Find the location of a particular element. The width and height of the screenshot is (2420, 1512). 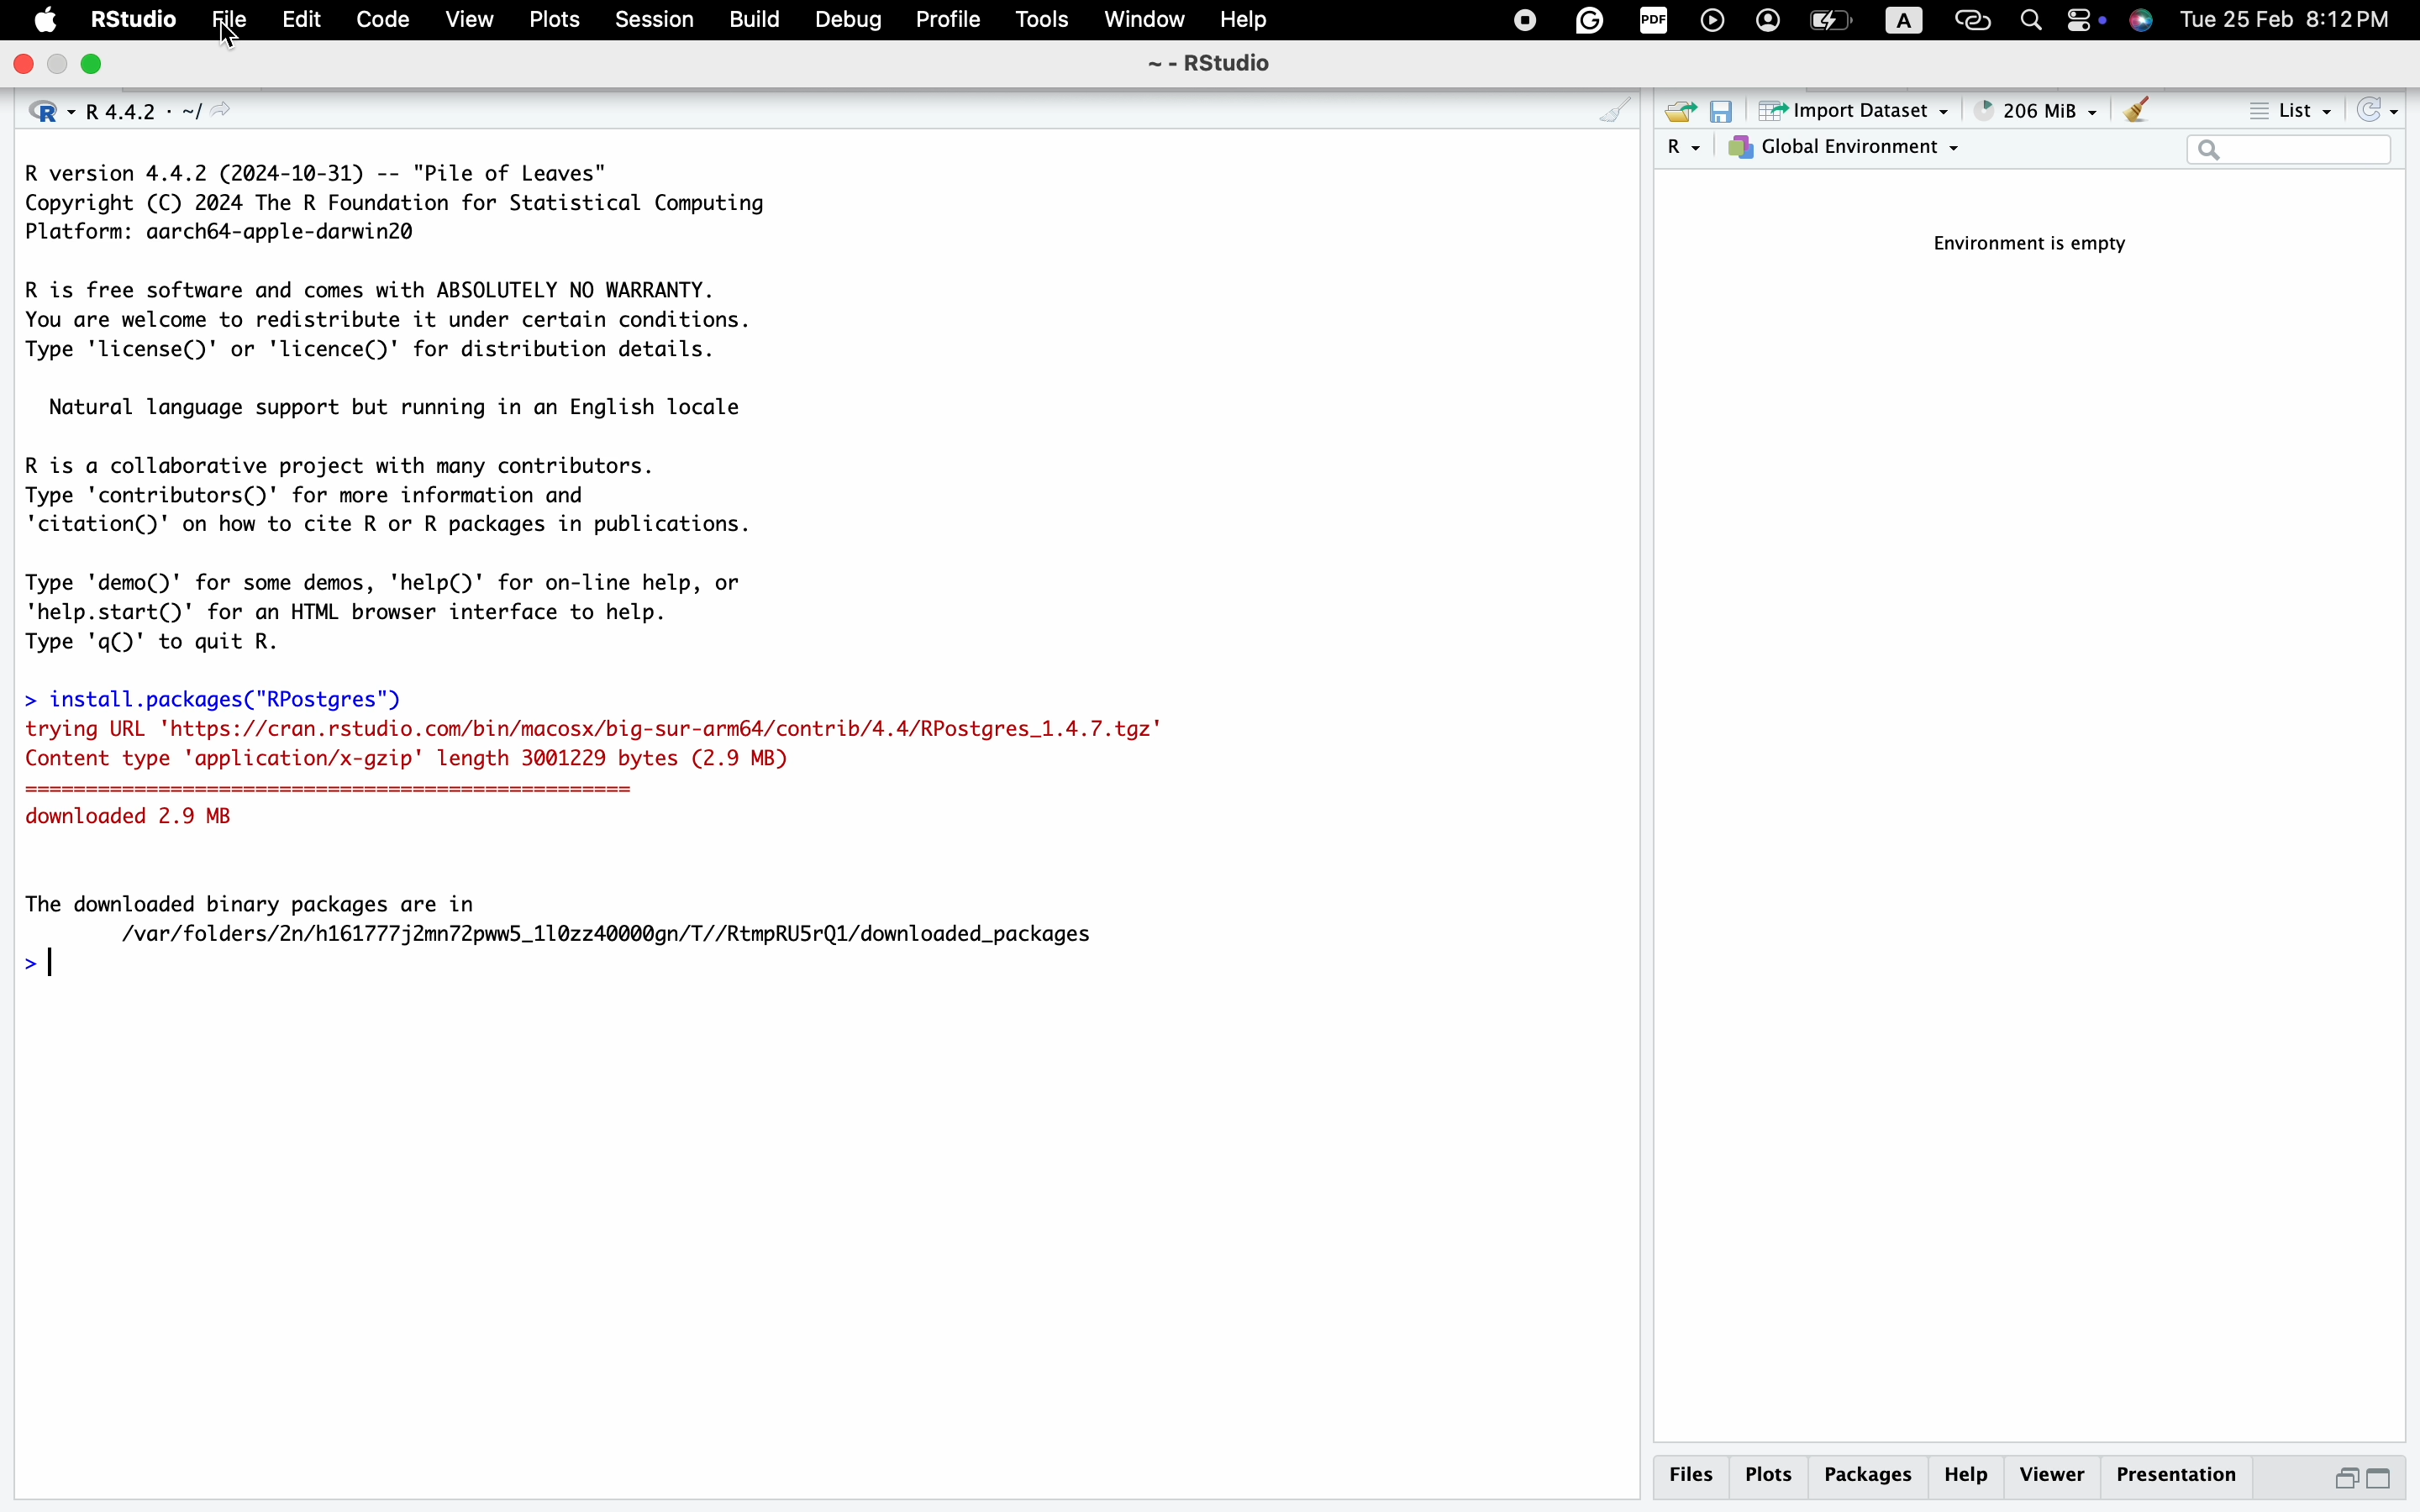

maximize is located at coordinates (2393, 1481).